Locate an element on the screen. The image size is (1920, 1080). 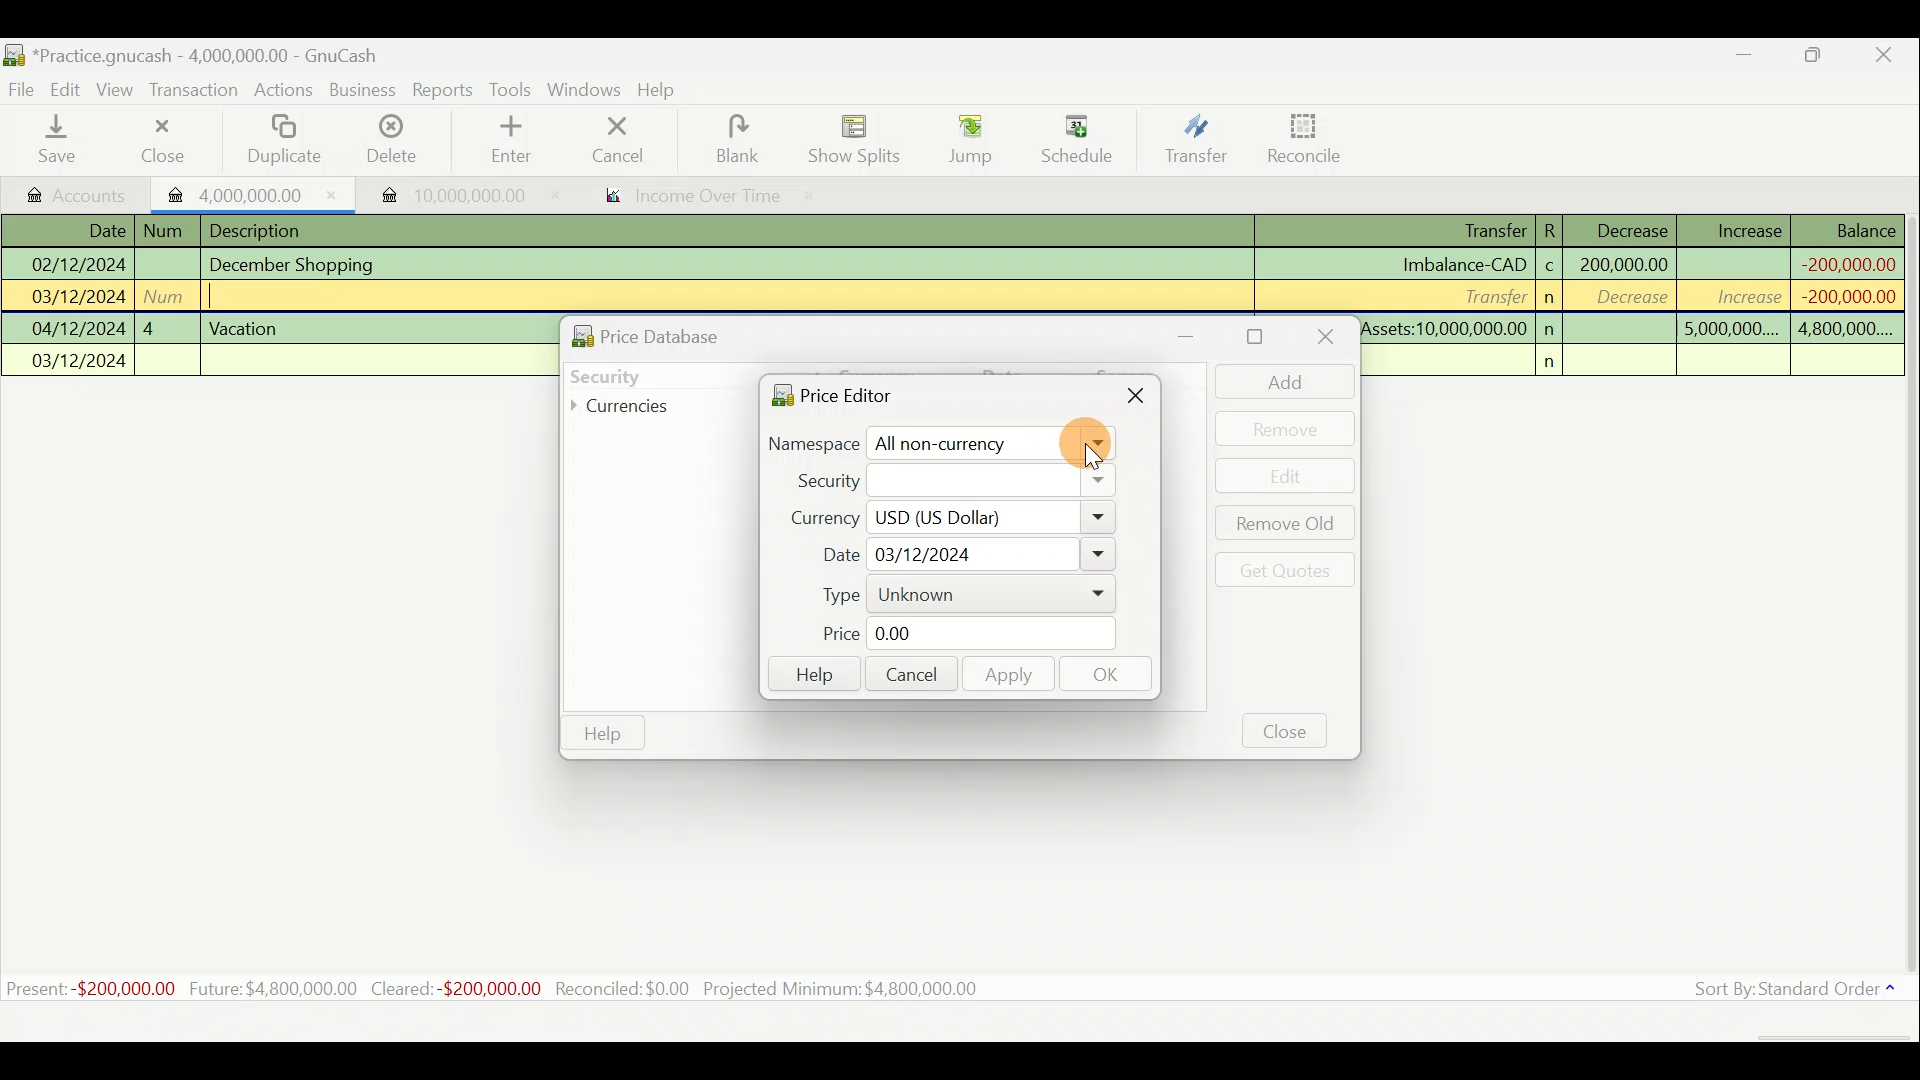
Delete is located at coordinates (393, 140).